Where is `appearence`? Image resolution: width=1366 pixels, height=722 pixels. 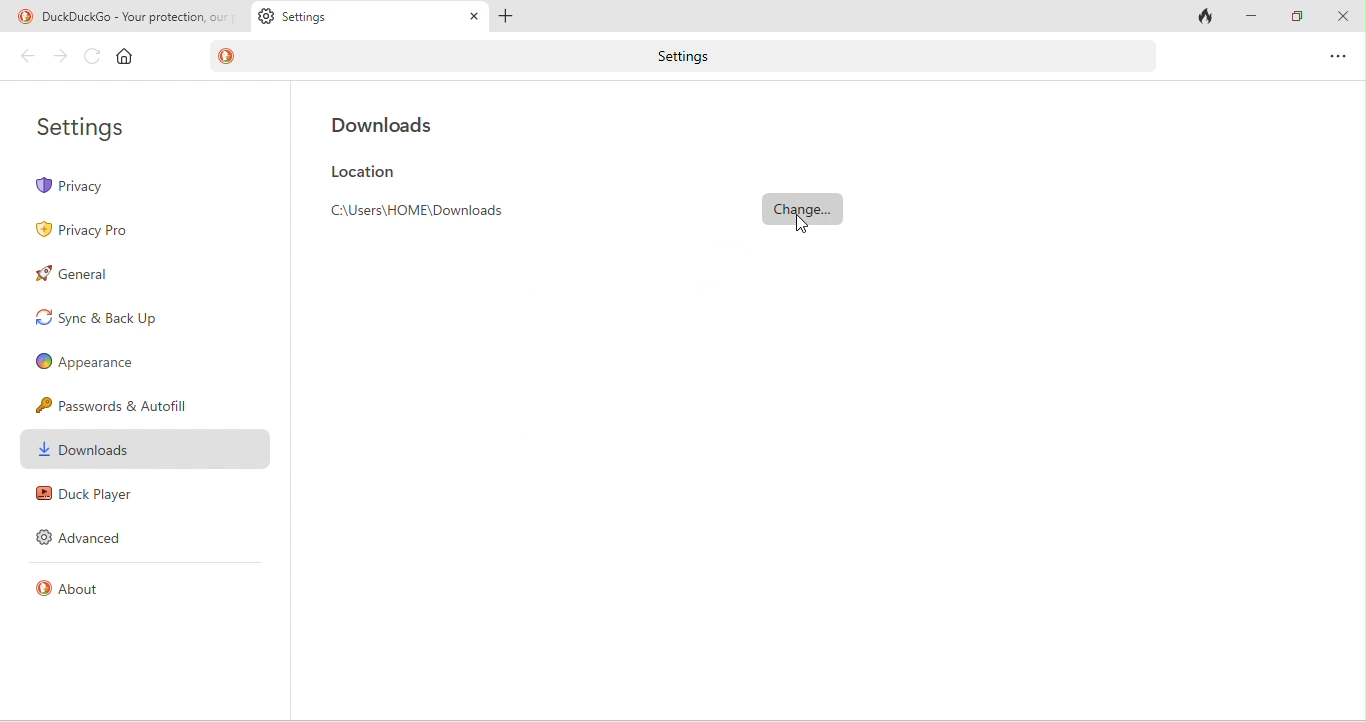
appearence is located at coordinates (98, 362).